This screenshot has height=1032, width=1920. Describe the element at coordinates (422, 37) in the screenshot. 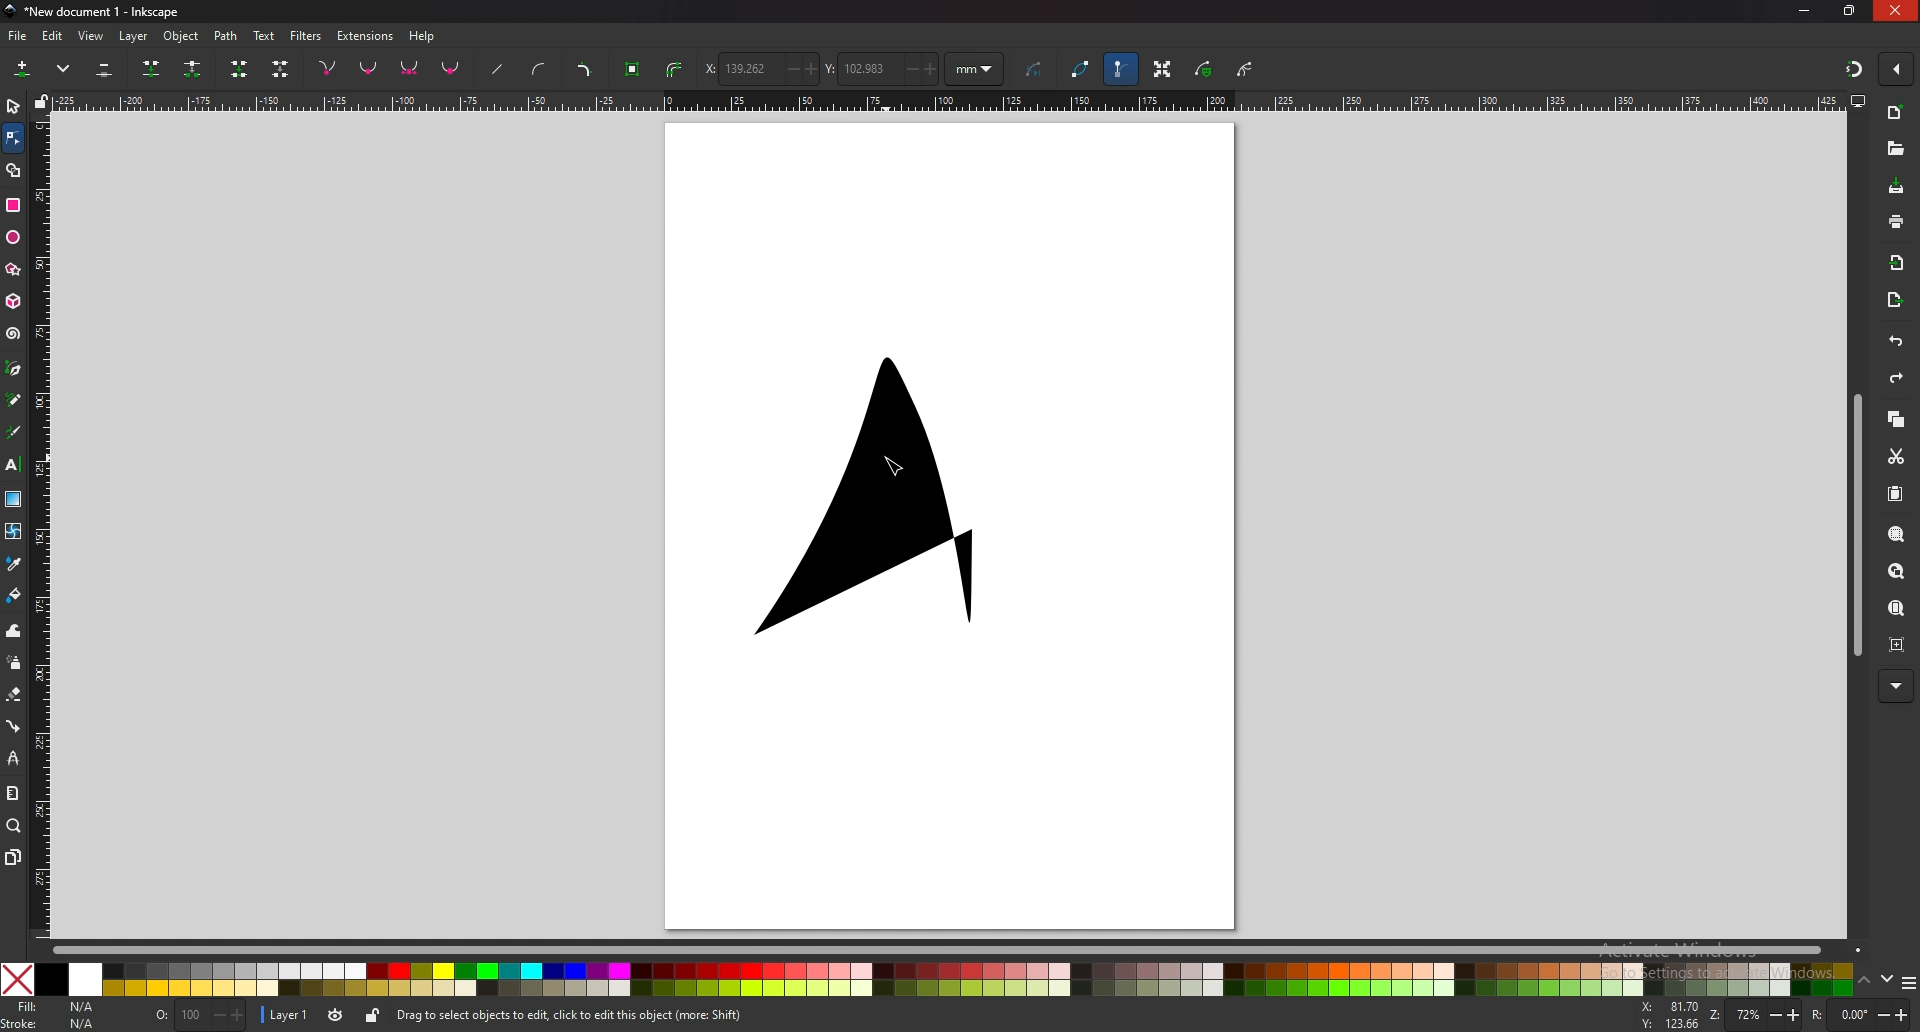

I see `help` at that location.